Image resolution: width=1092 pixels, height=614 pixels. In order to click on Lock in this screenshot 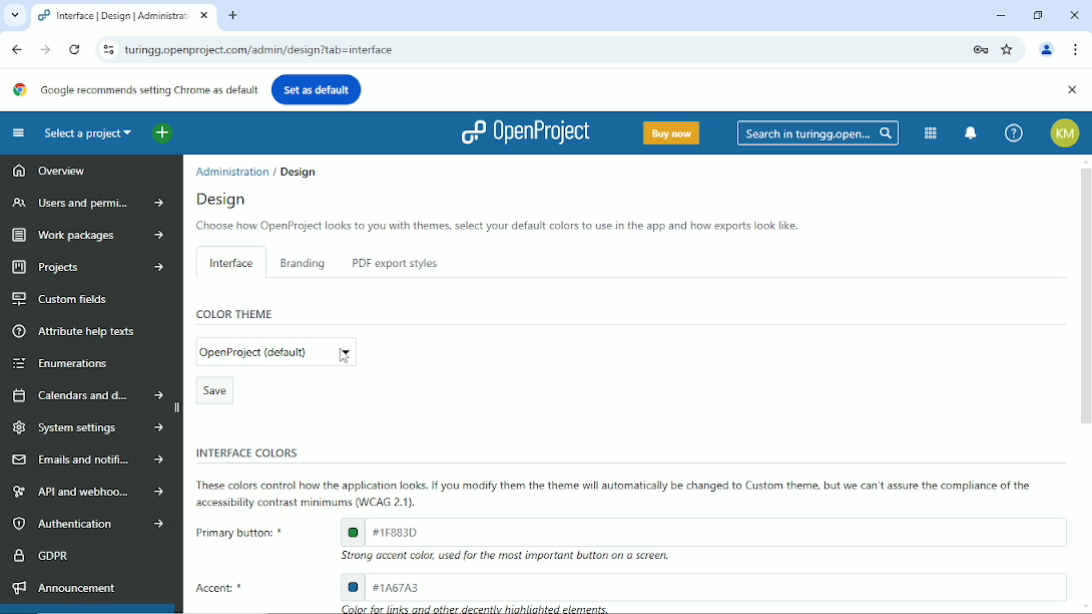, I will do `click(980, 48)`.